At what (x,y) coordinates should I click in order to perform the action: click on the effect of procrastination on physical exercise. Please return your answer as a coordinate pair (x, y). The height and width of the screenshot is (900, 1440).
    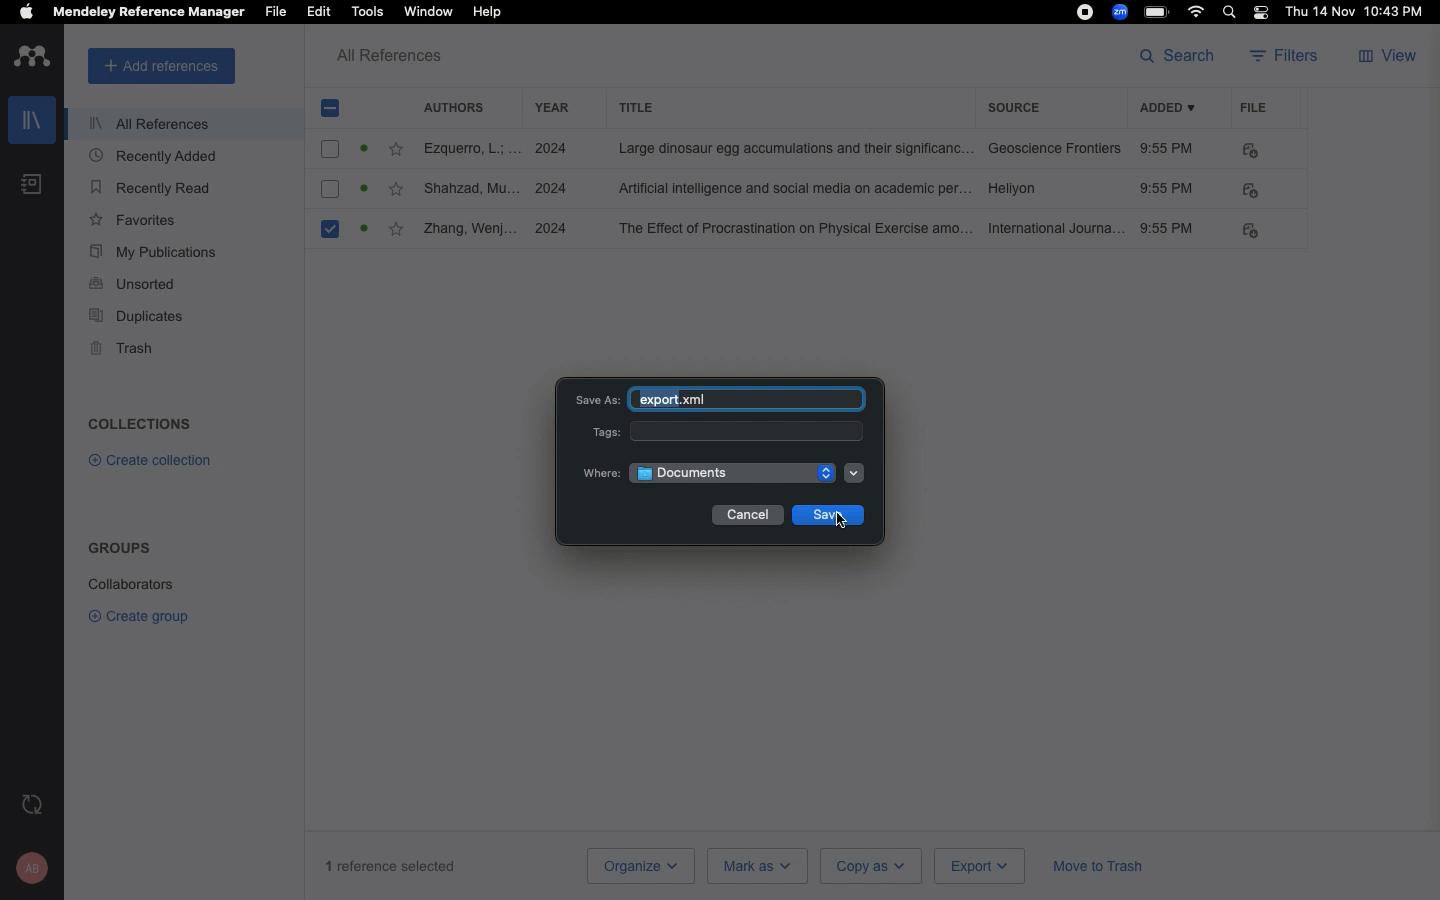
    Looking at the image, I should click on (796, 230).